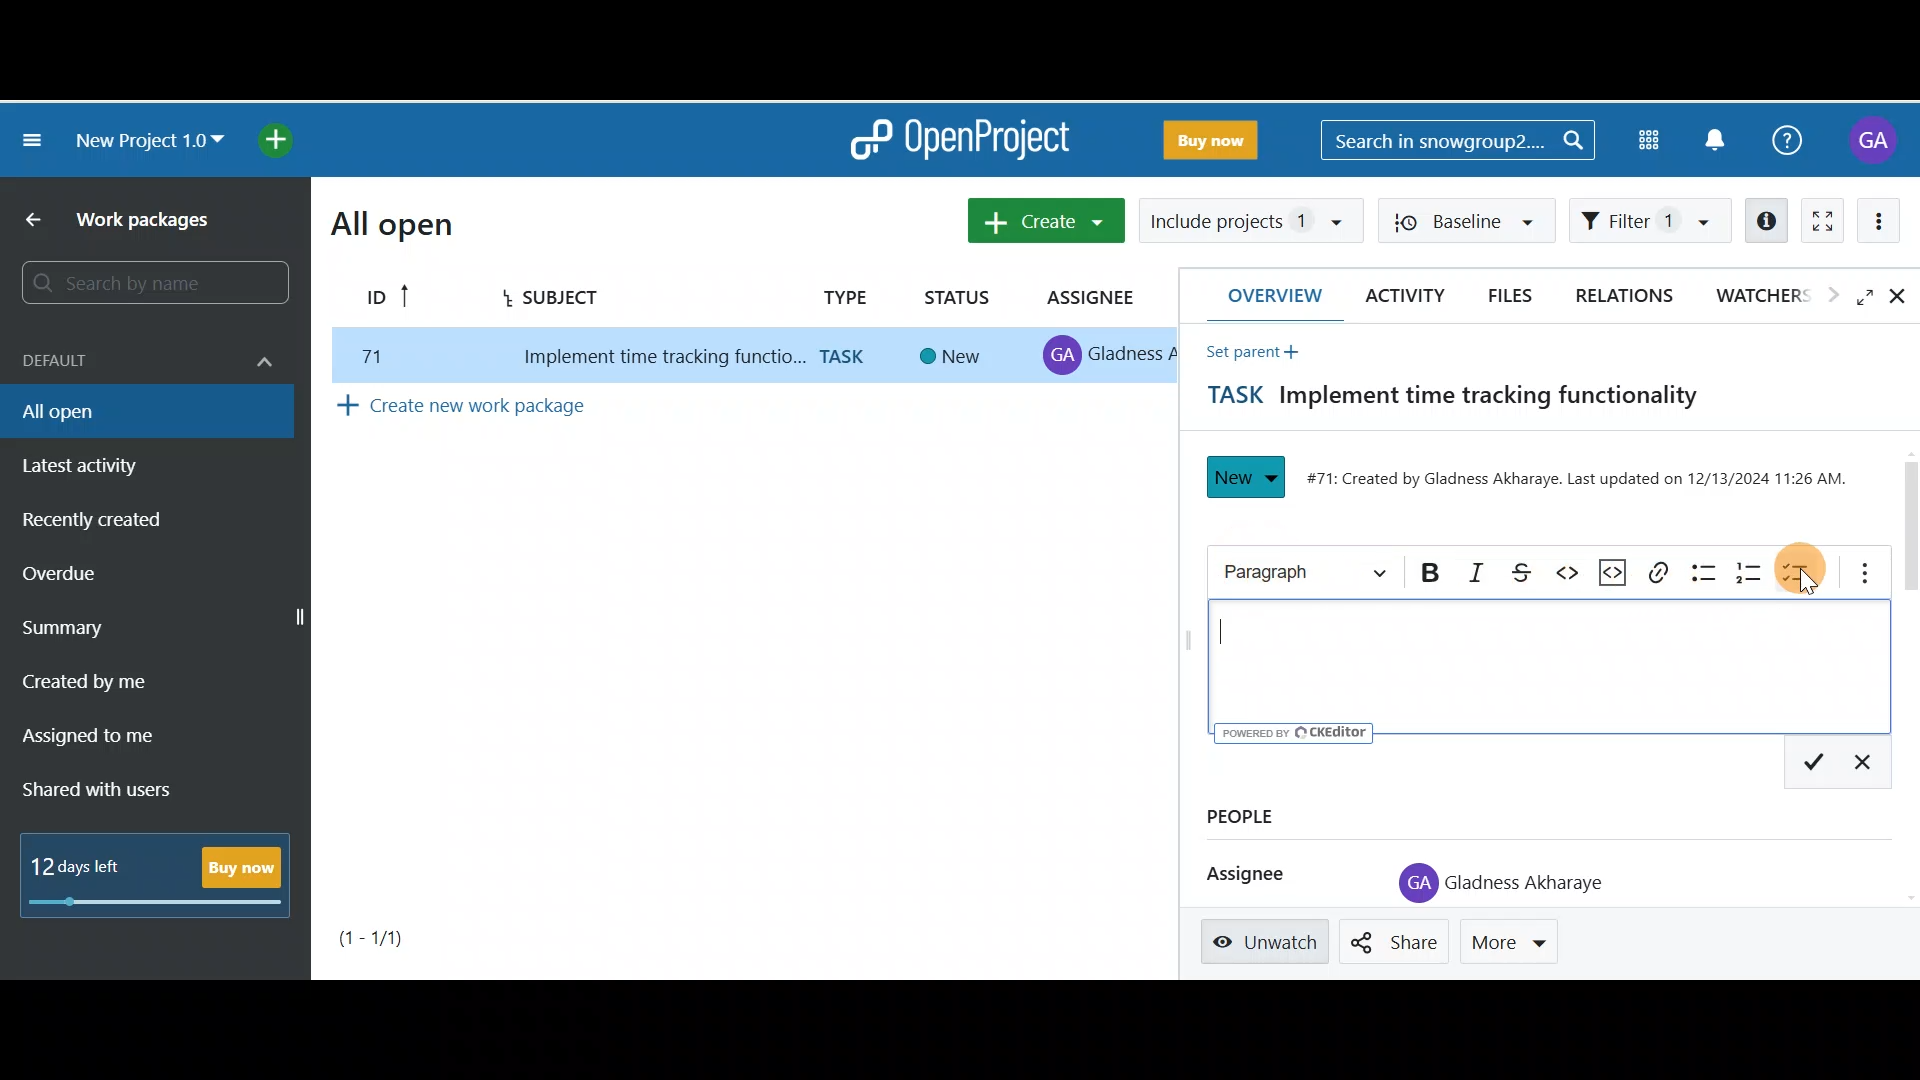  I want to click on Link, so click(1660, 570).